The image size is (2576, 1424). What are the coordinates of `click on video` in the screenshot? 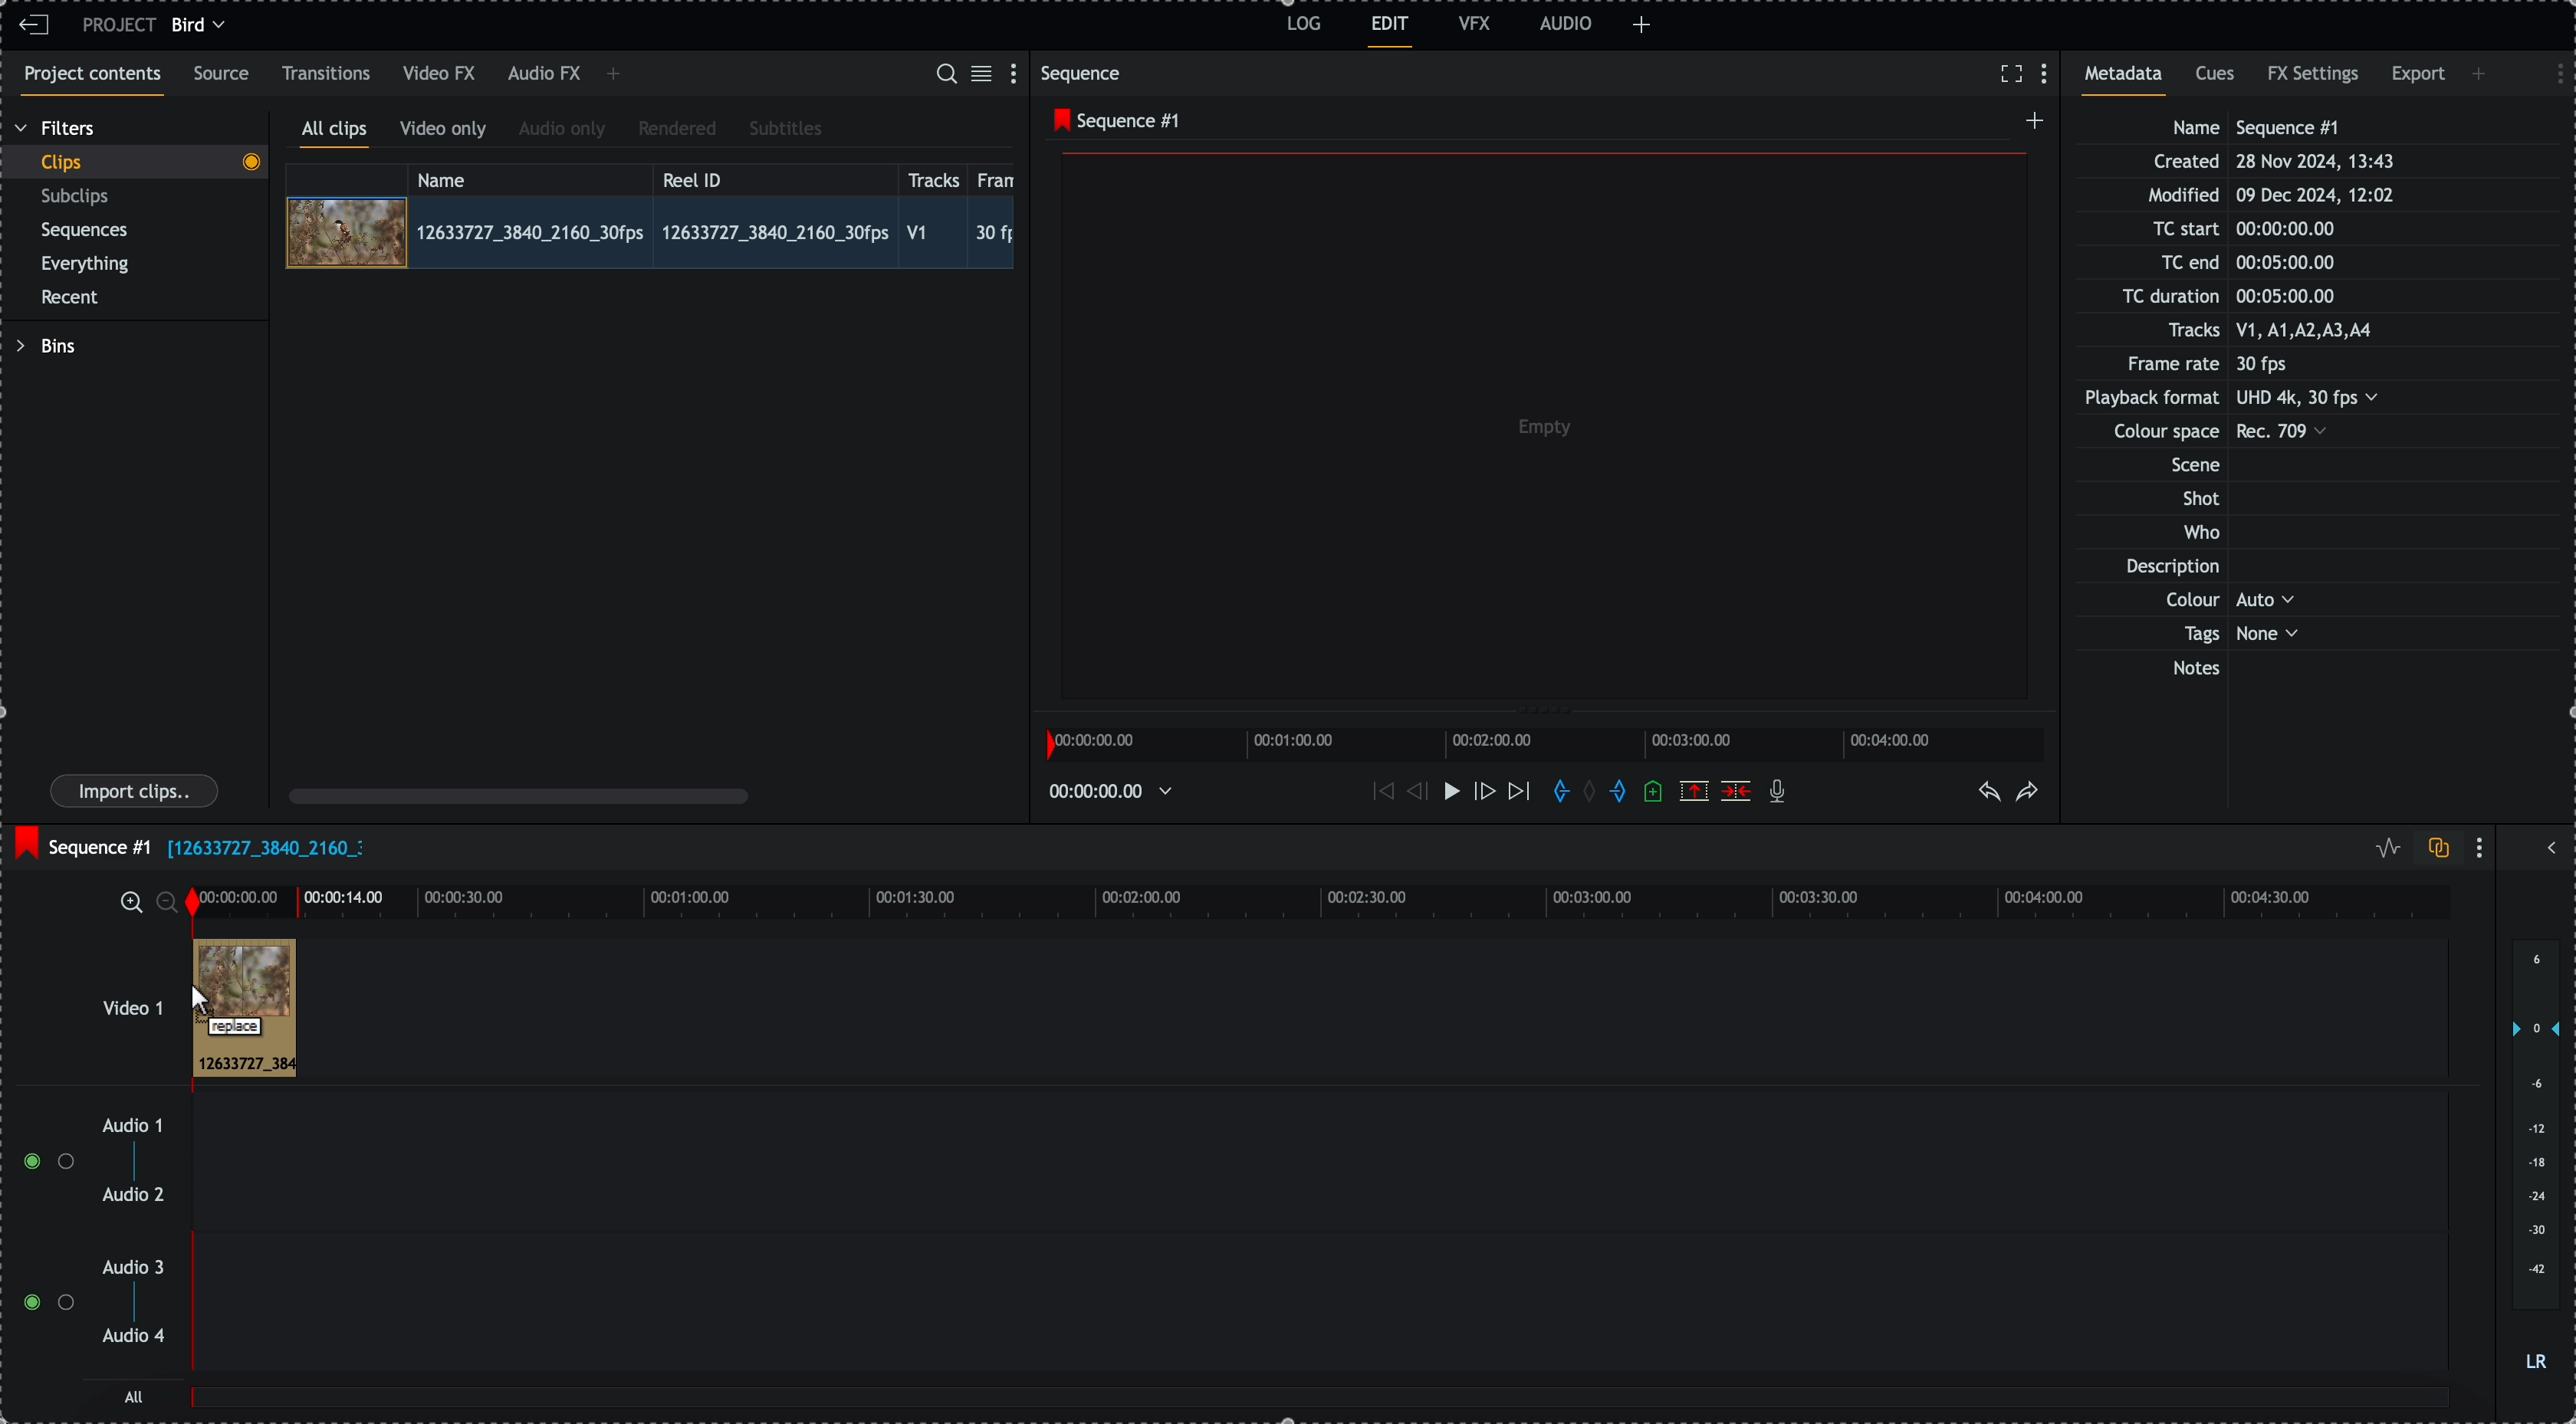 It's located at (650, 231).